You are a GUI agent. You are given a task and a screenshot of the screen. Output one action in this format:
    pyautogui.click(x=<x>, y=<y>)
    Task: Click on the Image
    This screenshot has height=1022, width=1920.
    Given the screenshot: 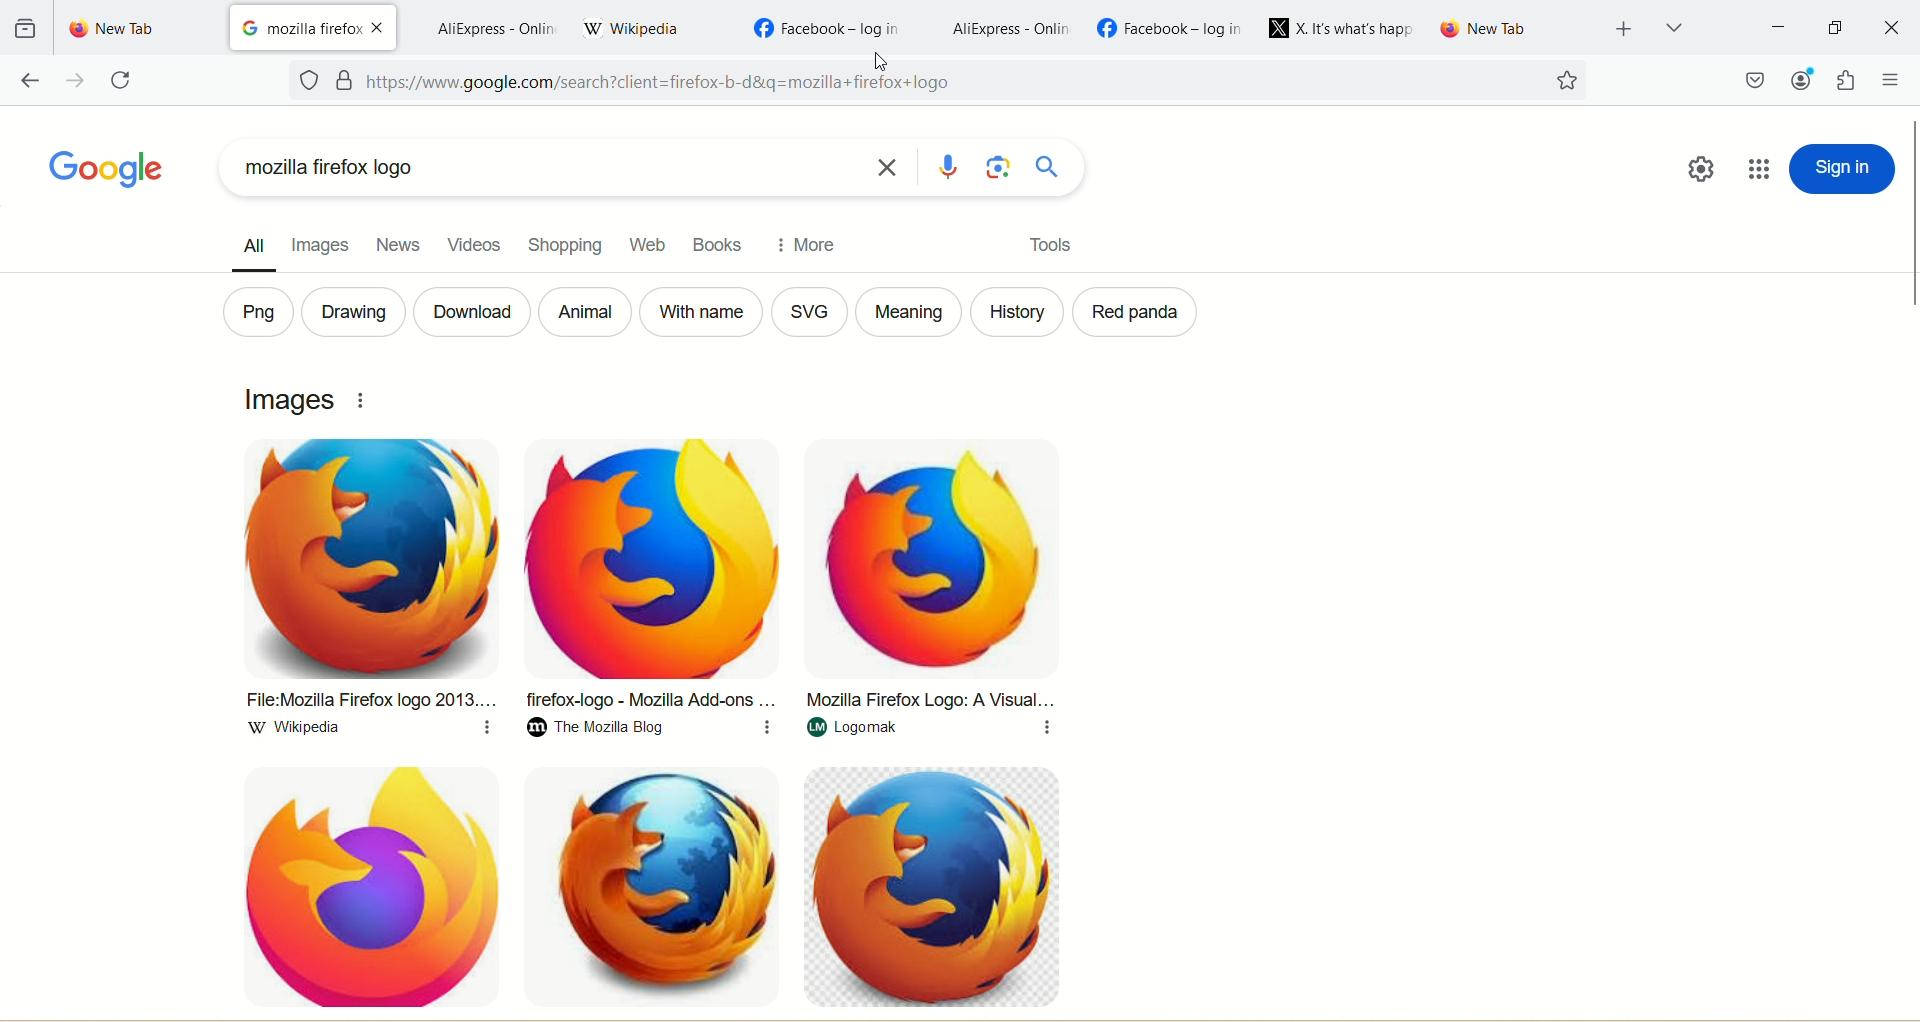 What is the action you would take?
    pyautogui.click(x=361, y=883)
    